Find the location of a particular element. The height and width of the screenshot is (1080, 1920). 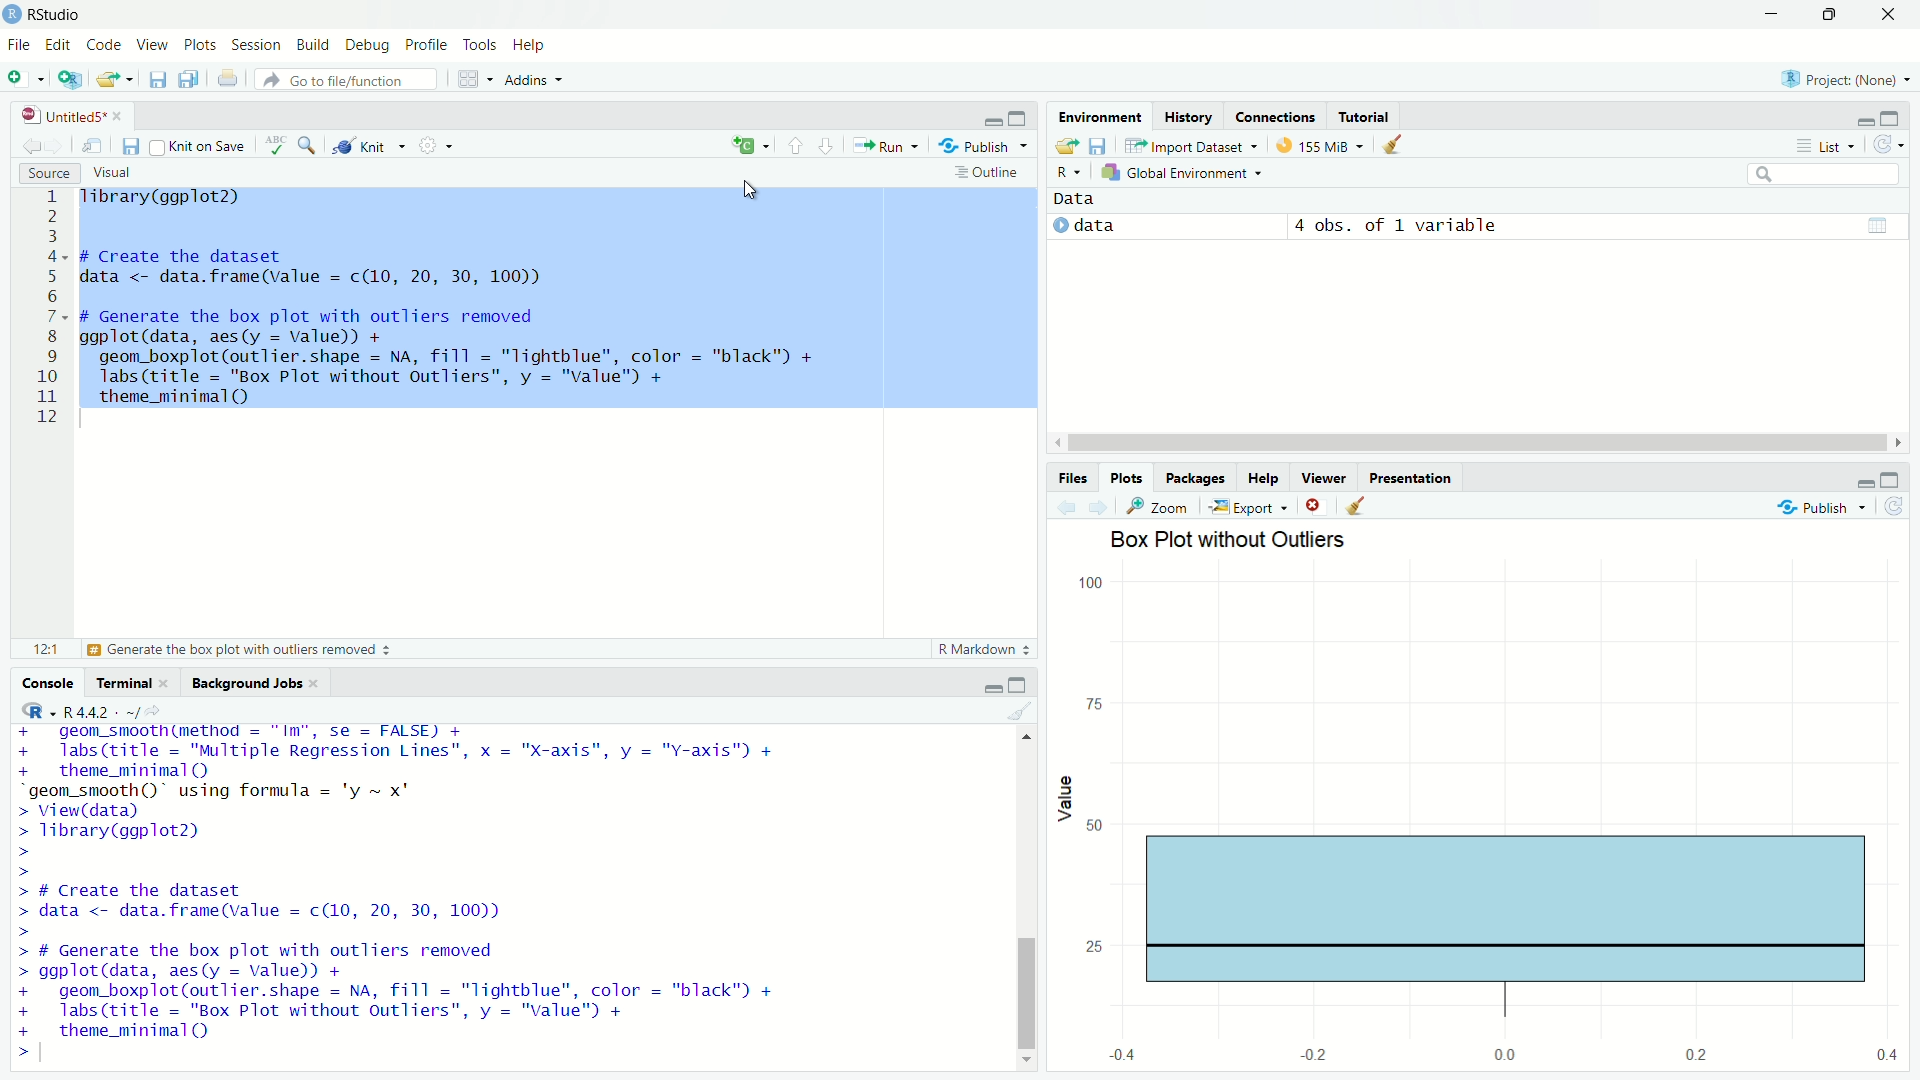

n Build is located at coordinates (312, 46).